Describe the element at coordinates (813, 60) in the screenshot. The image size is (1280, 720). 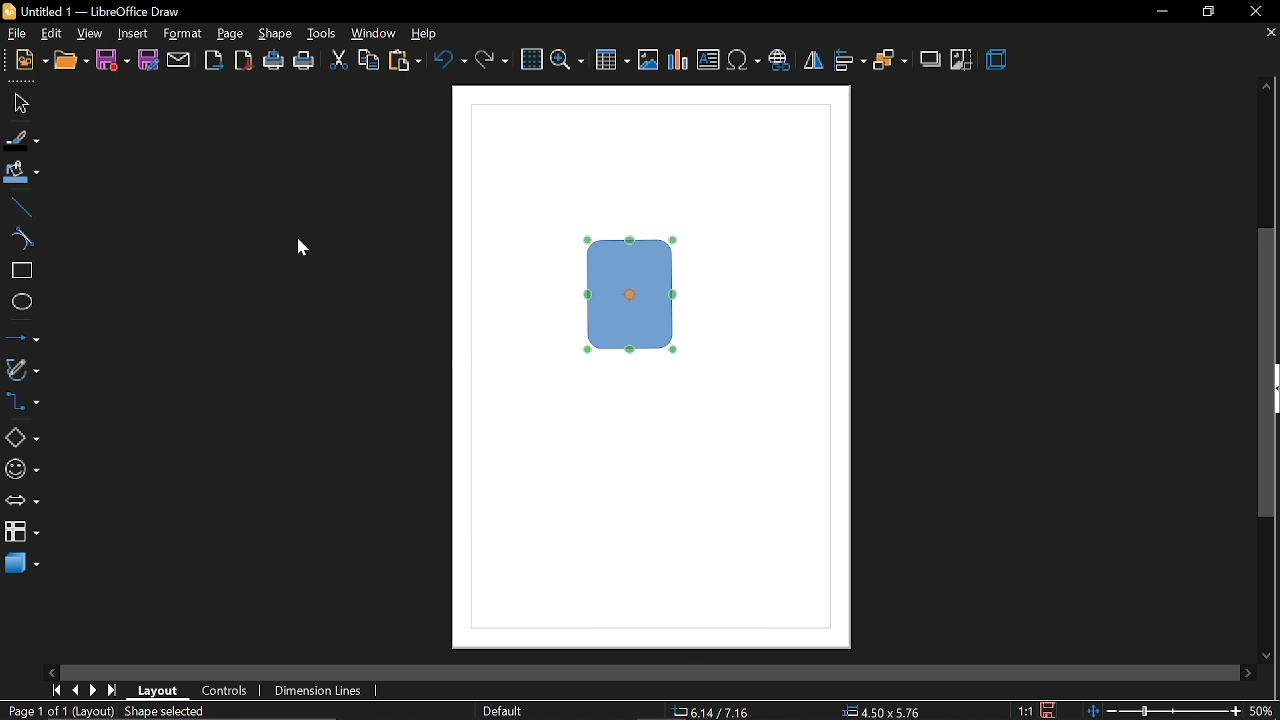
I see `flip` at that location.